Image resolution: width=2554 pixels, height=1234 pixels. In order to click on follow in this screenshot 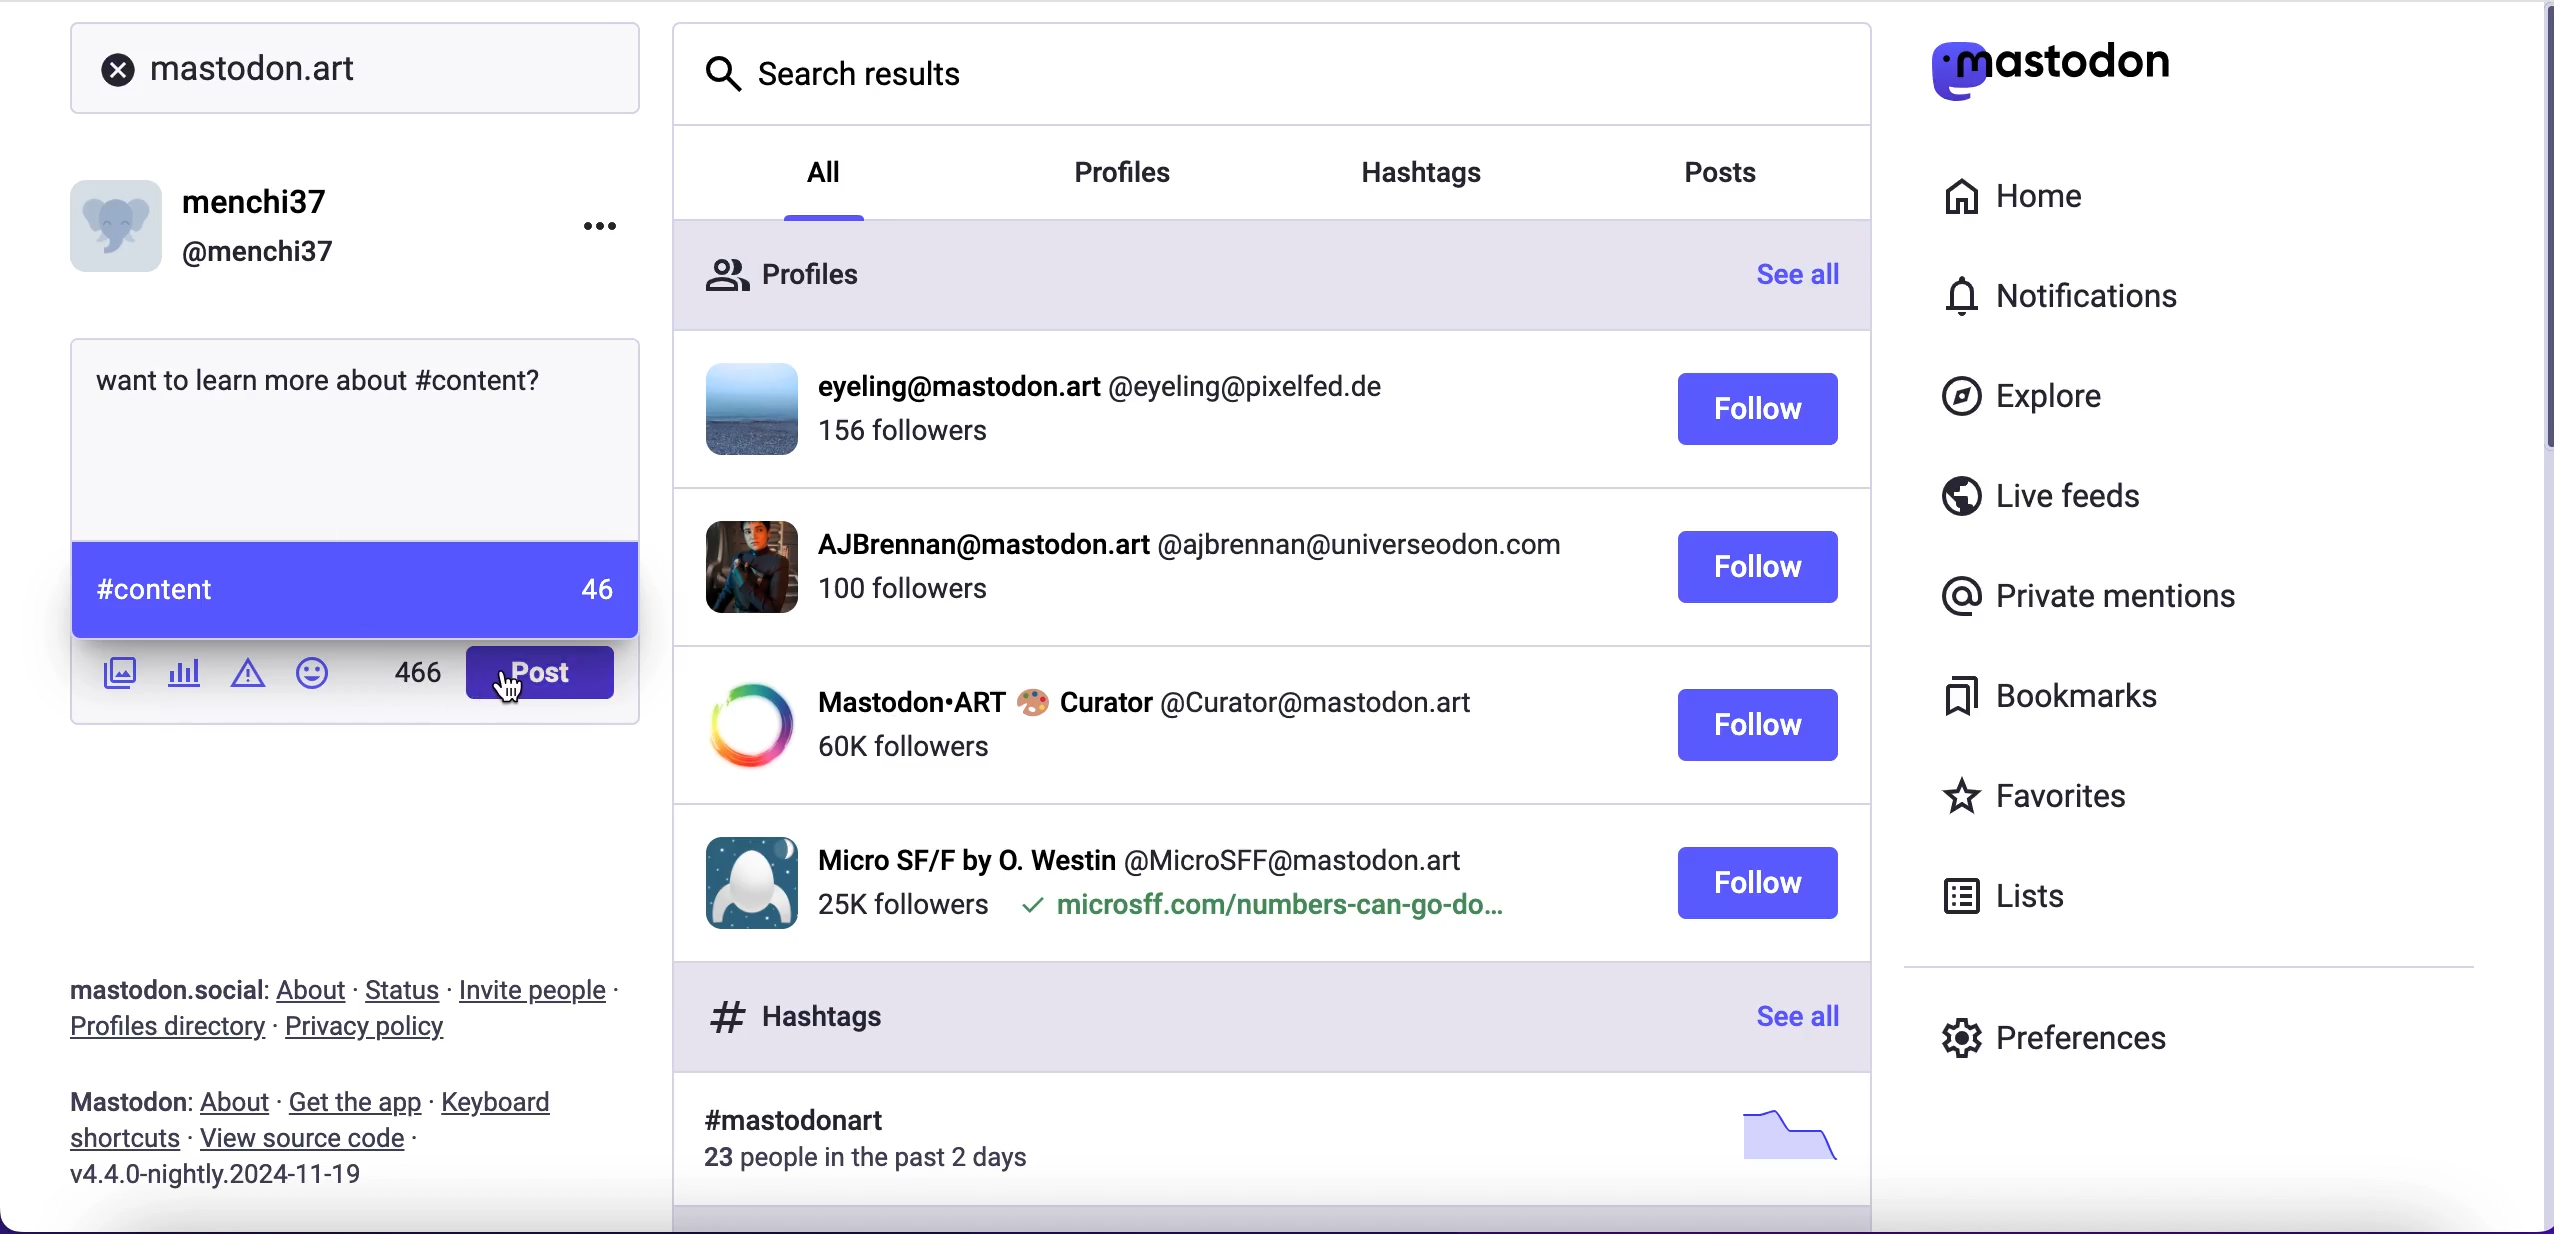, I will do `click(1758, 412)`.